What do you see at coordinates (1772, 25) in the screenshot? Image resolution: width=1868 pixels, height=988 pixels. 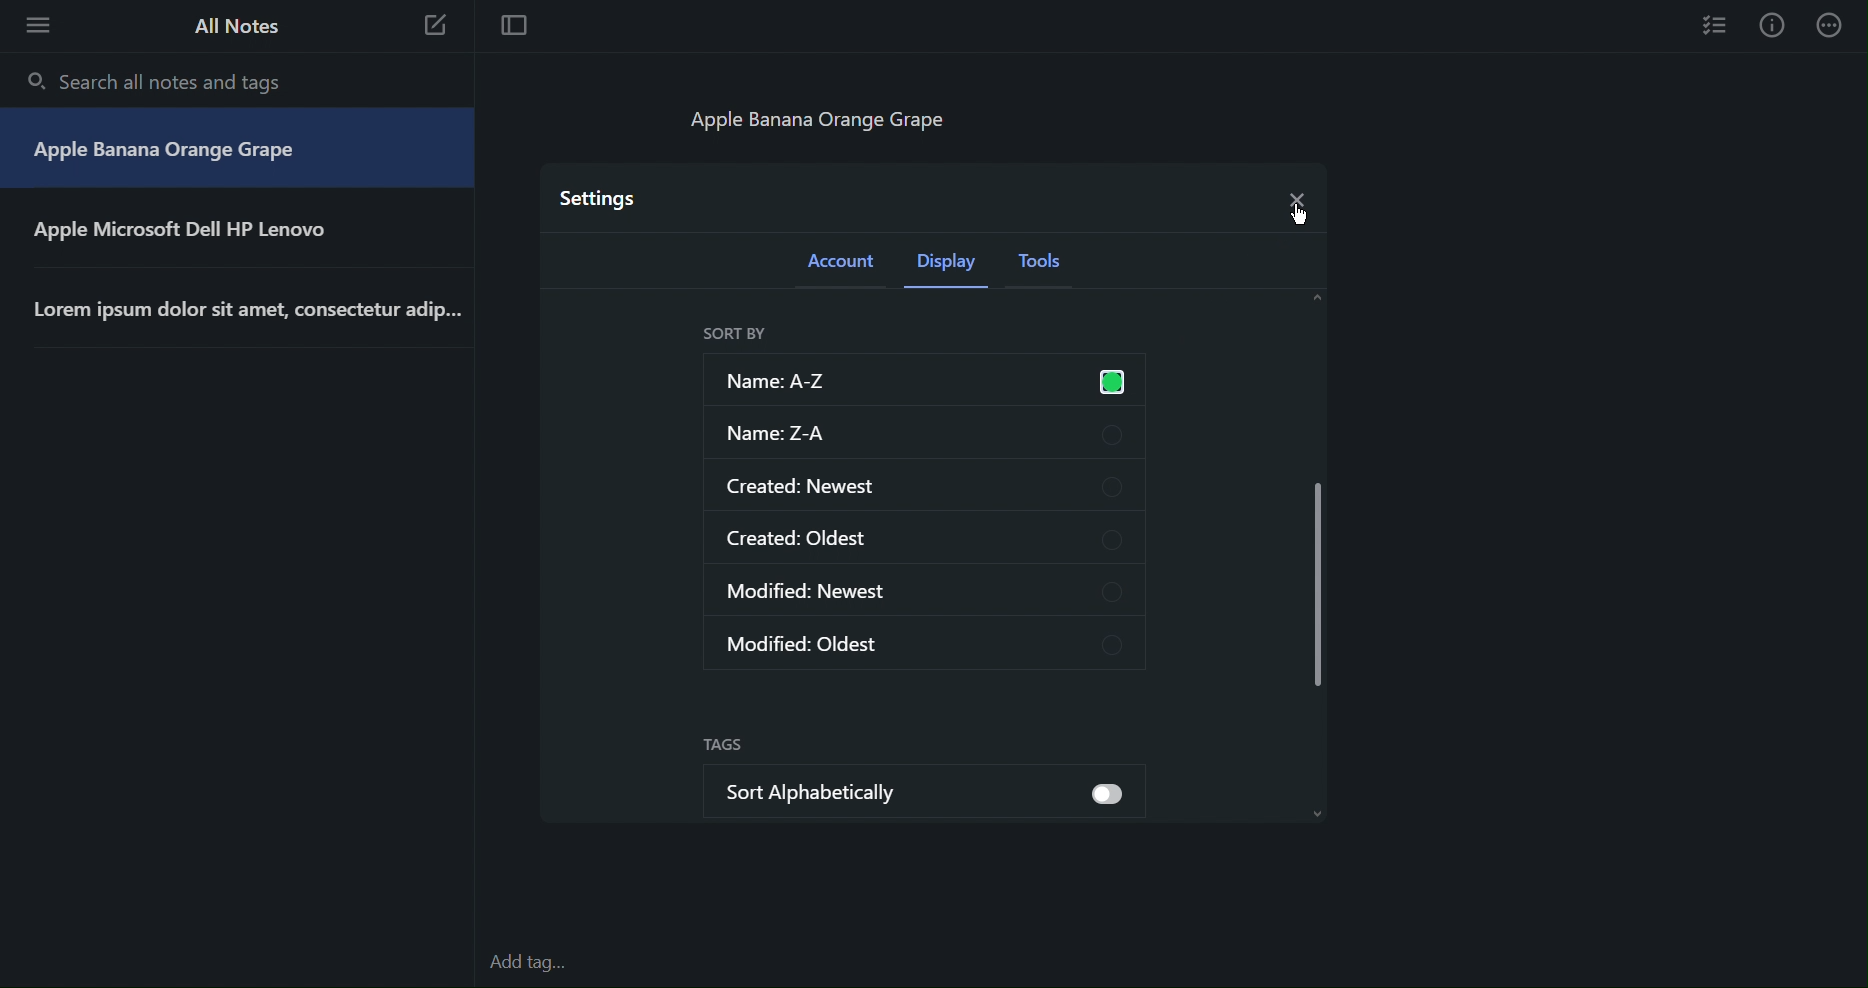 I see `Info` at bounding box center [1772, 25].